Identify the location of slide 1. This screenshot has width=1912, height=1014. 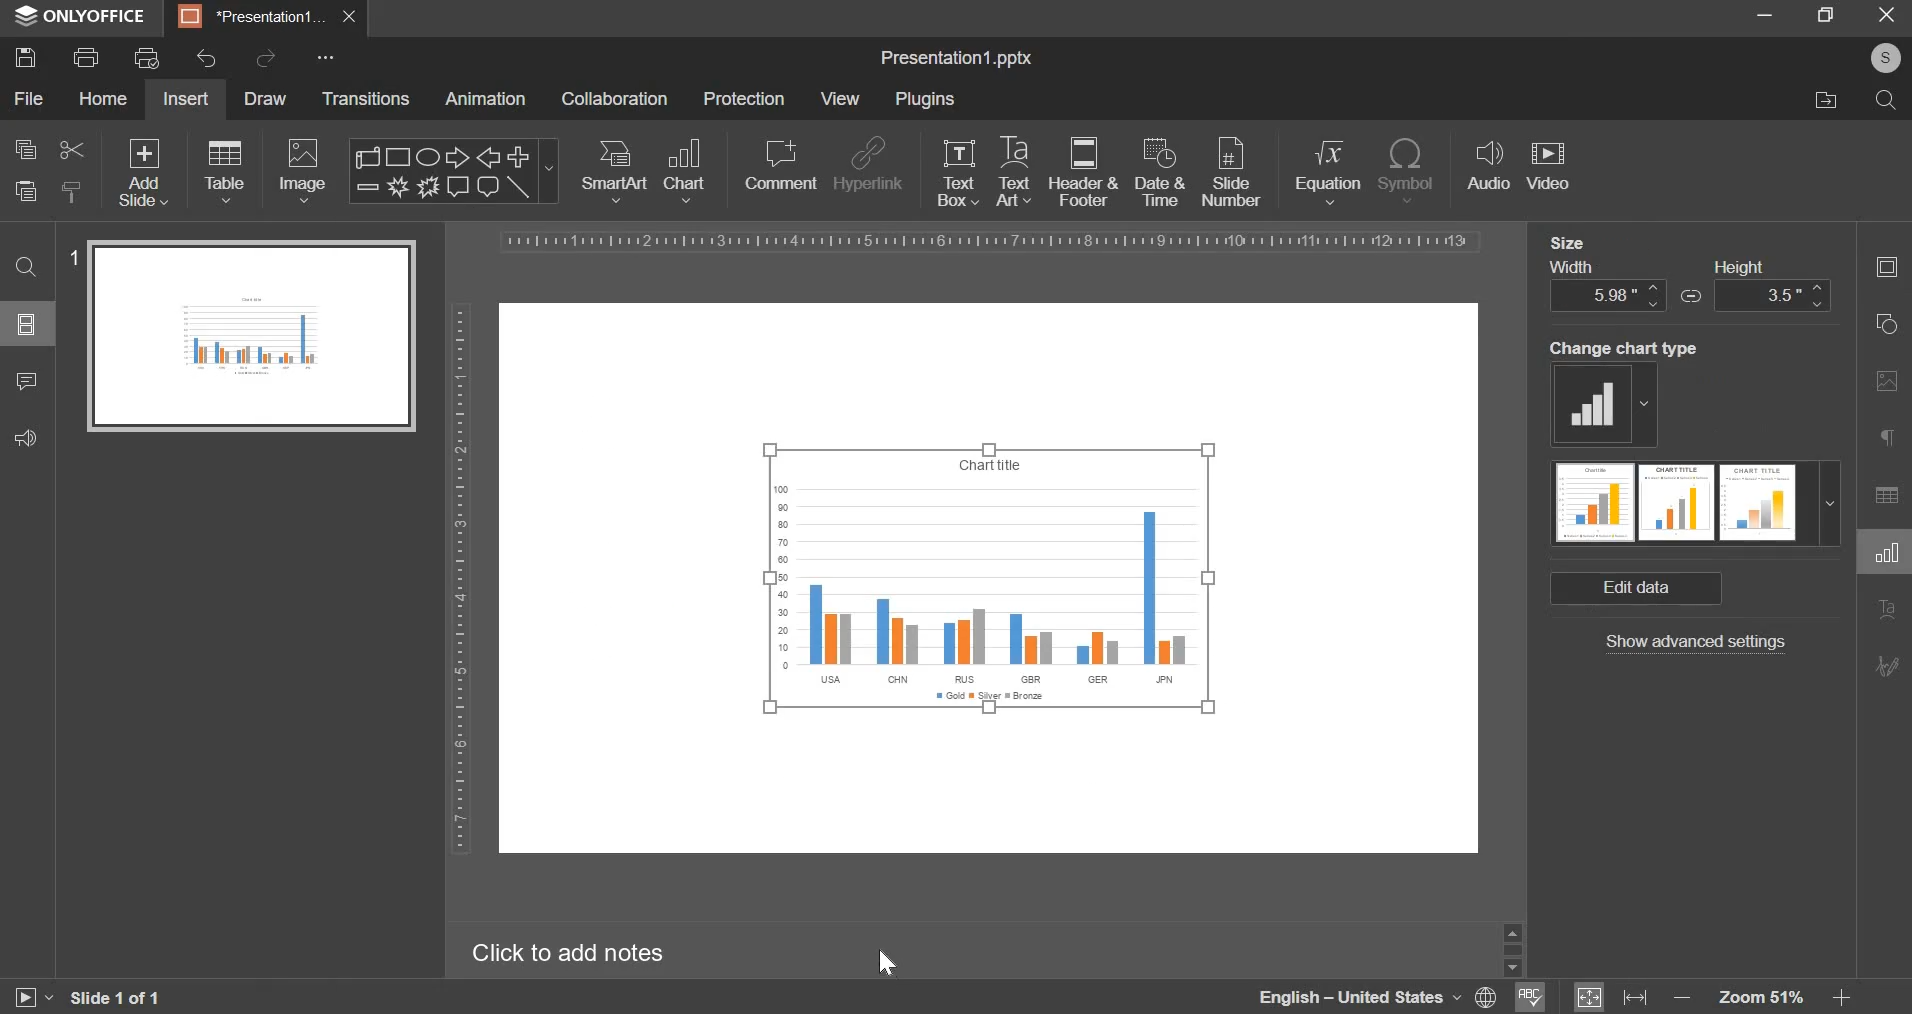
(249, 335).